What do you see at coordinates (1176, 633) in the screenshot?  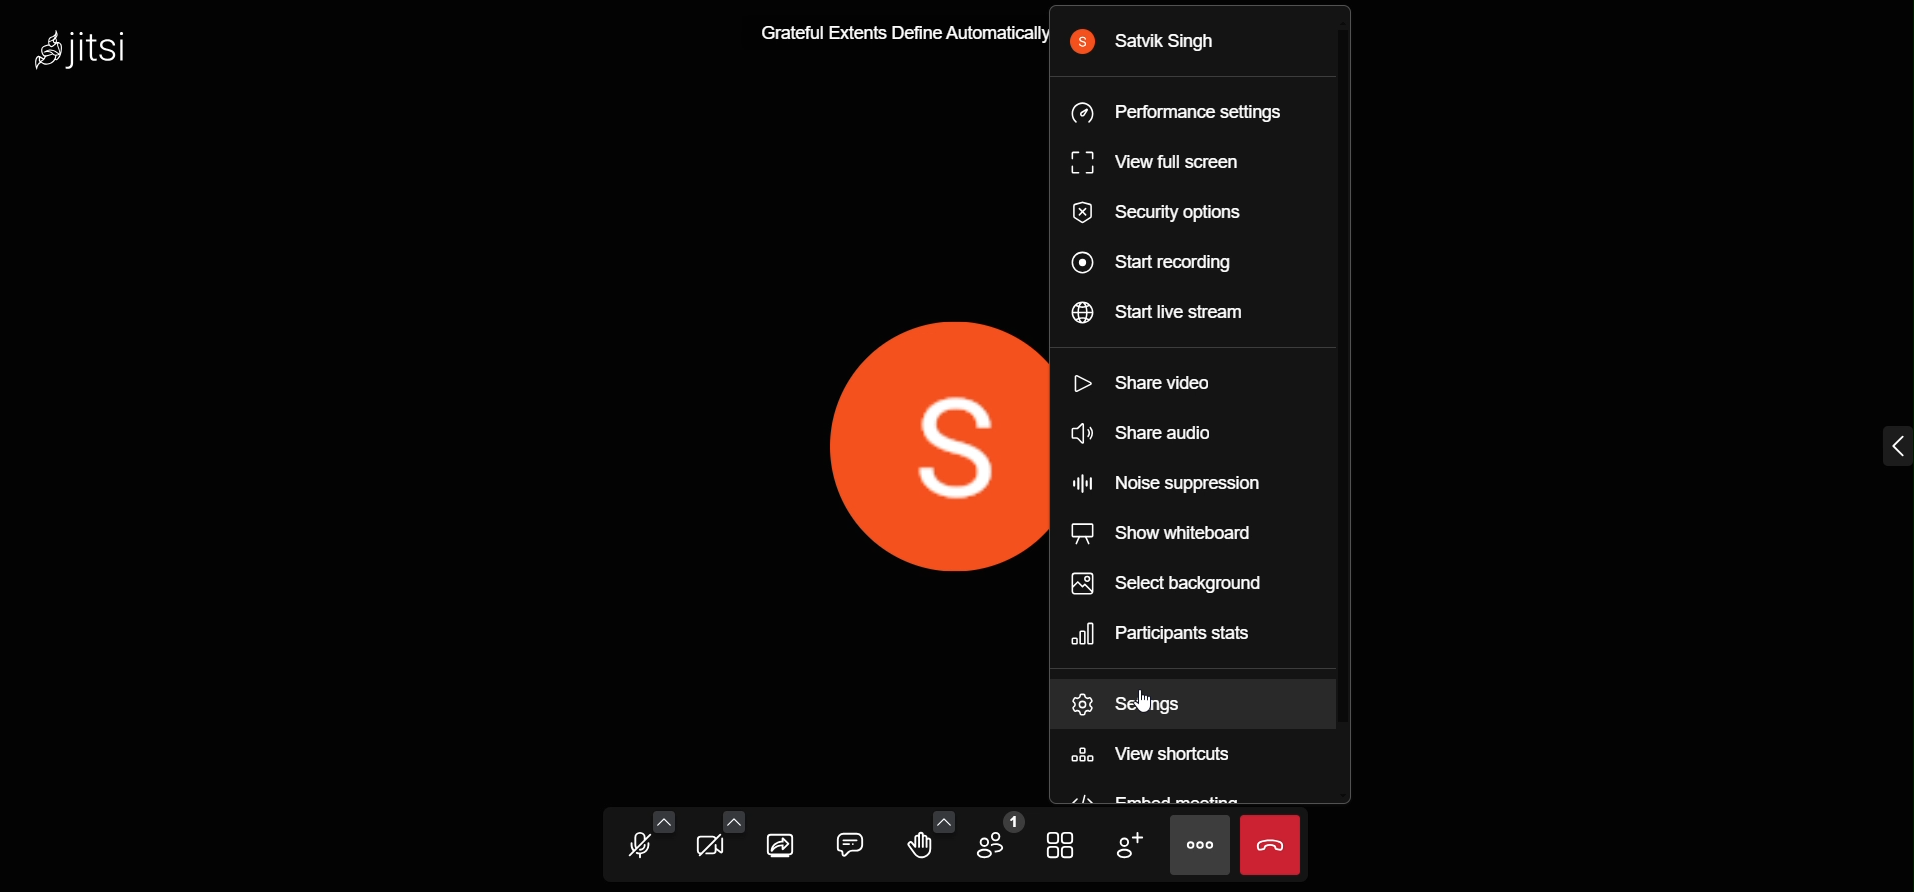 I see `participants stats` at bounding box center [1176, 633].